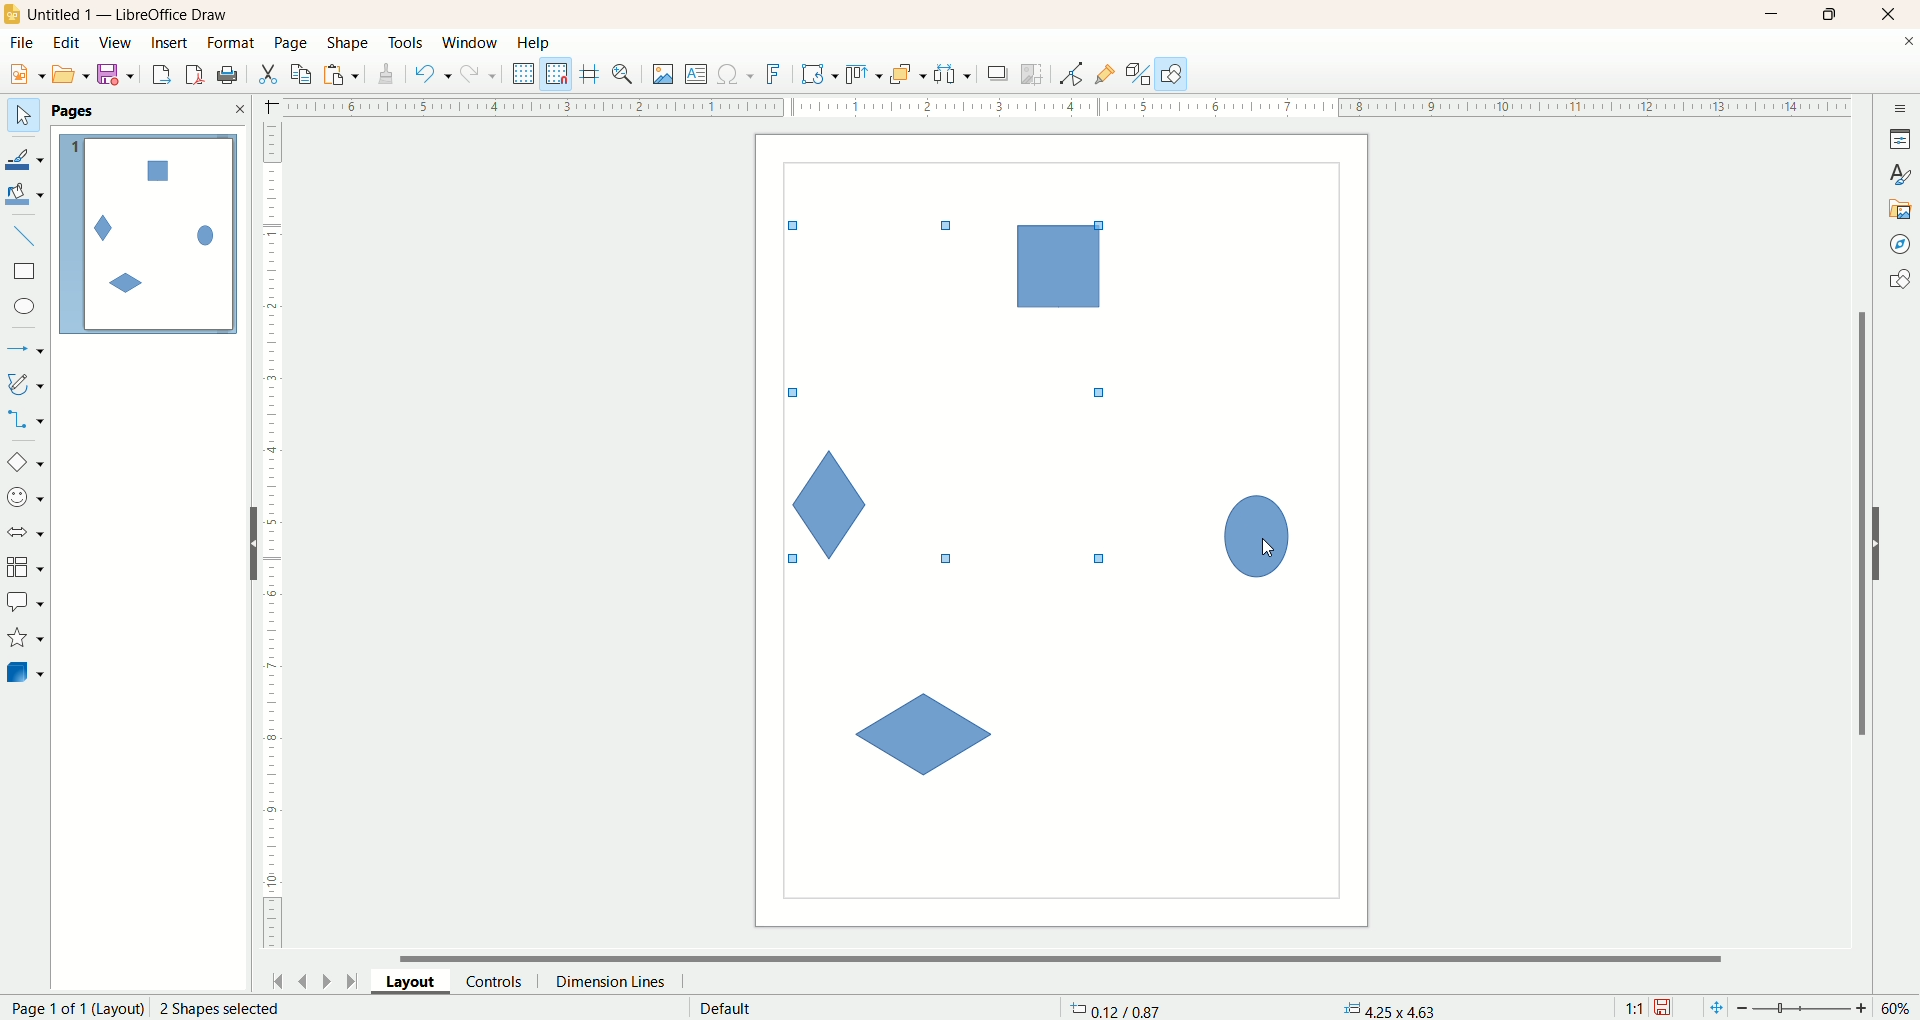 The image size is (1920, 1020). Describe the element at coordinates (525, 72) in the screenshot. I see `display grid` at that location.